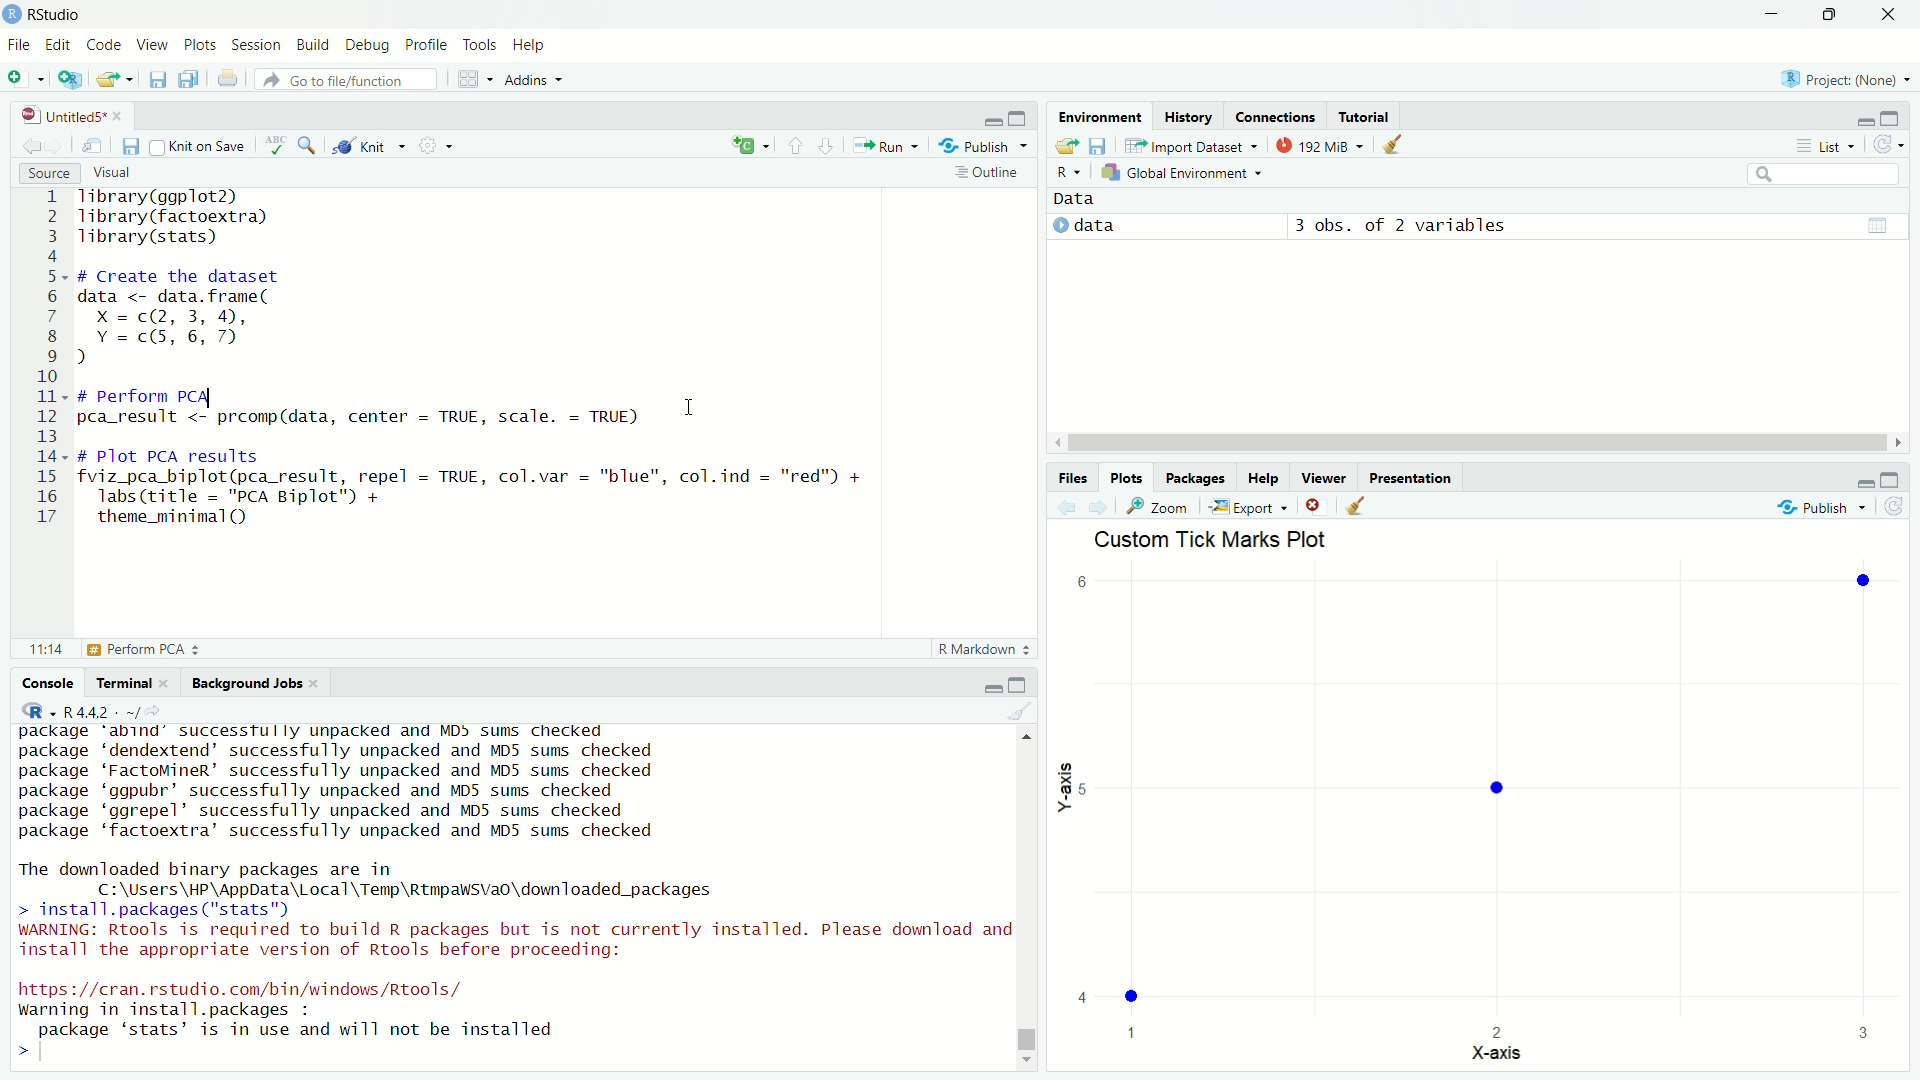 The width and height of the screenshot is (1920, 1080). Describe the element at coordinates (36, 711) in the screenshot. I see `R language` at that location.